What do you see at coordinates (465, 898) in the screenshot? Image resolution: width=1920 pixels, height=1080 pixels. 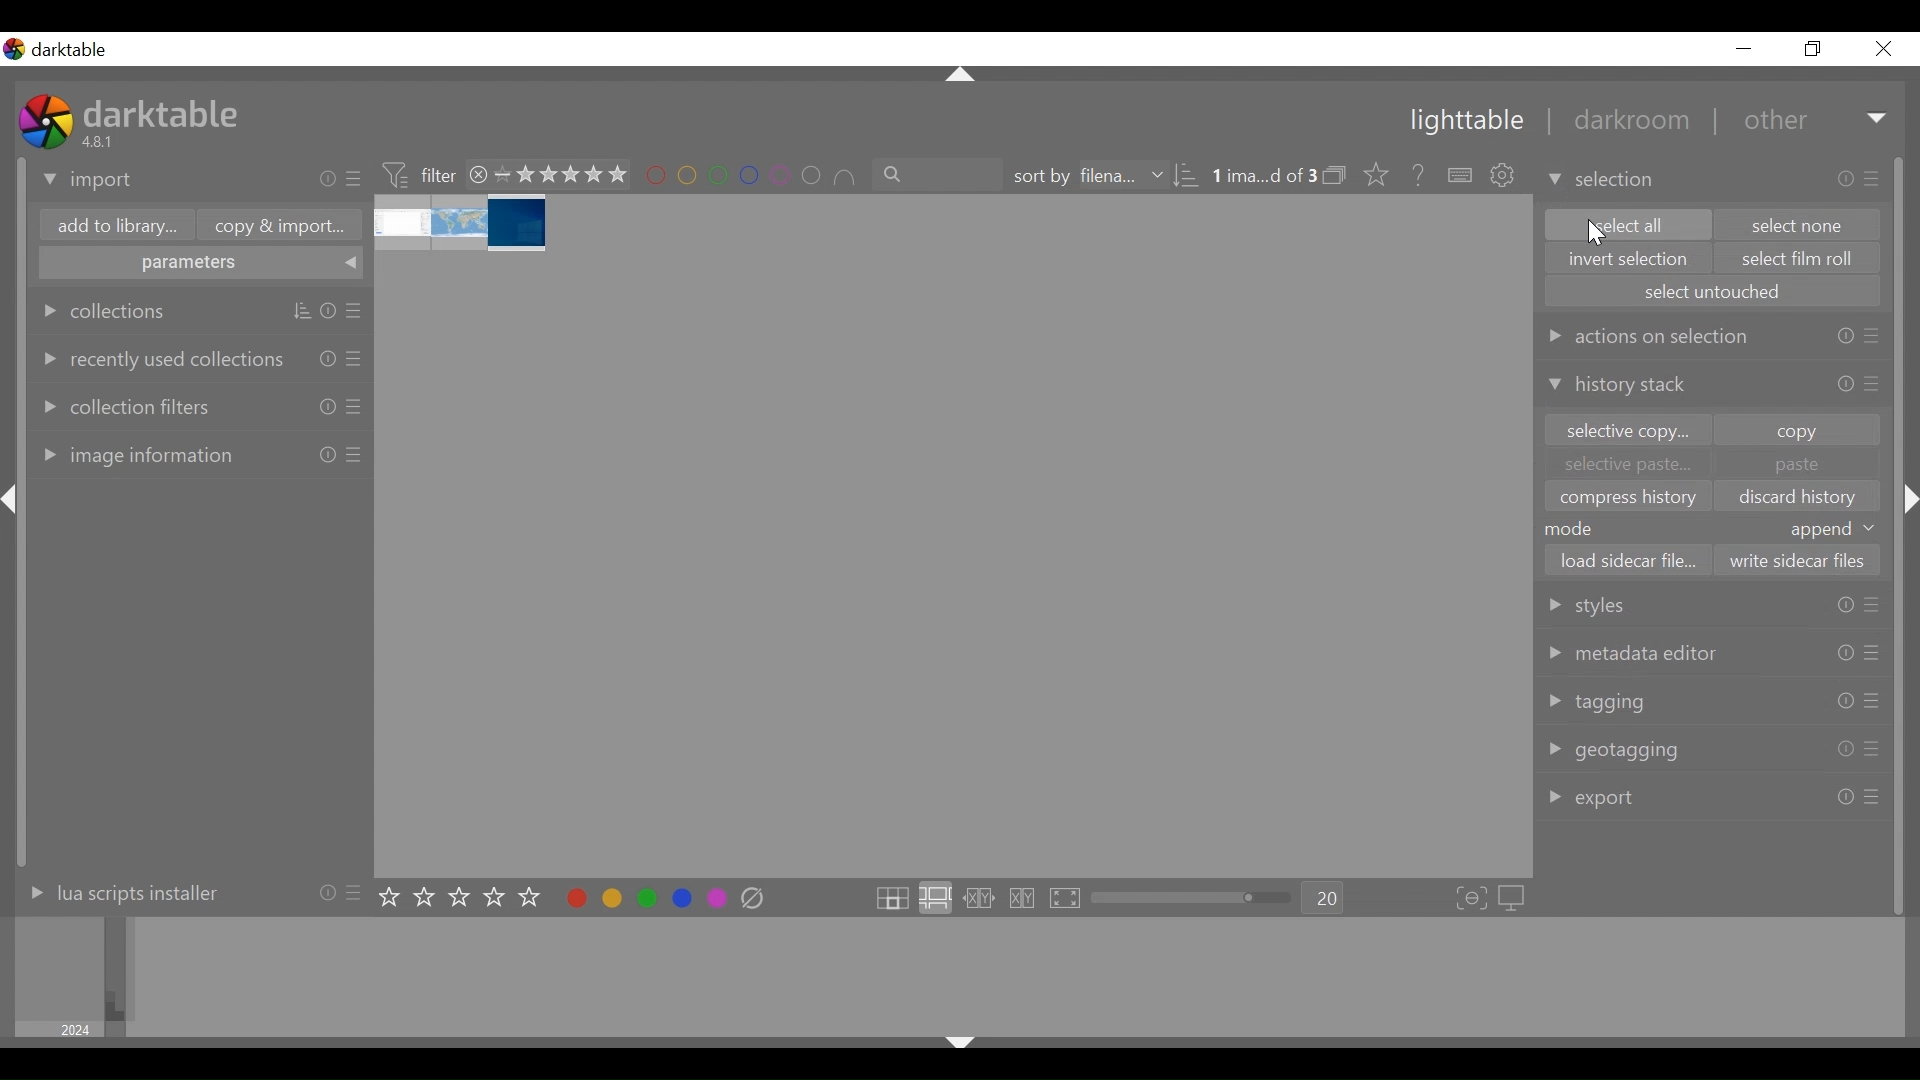 I see `set star rating` at bounding box center [465, 898].